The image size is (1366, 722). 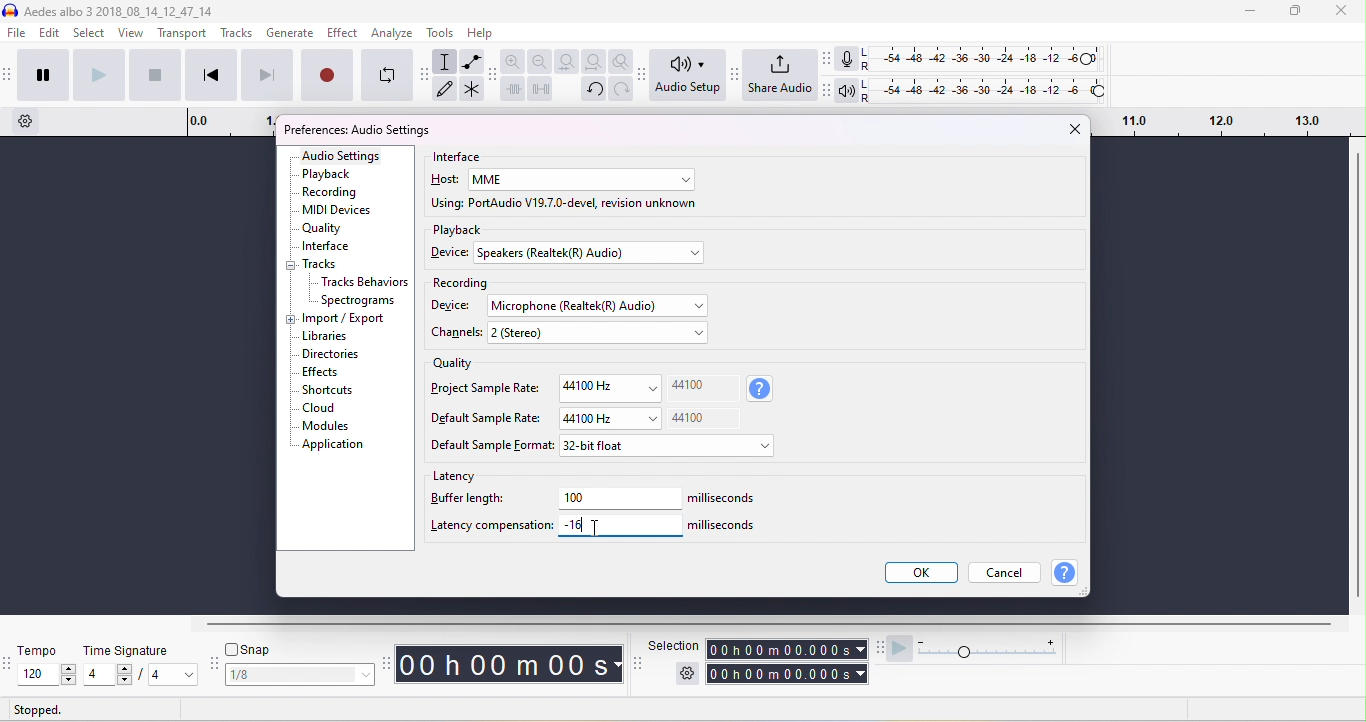 What do you see at coordinates (303, 675) in the screenshot?
I see `select snapping` at bounding box center [303, 675].